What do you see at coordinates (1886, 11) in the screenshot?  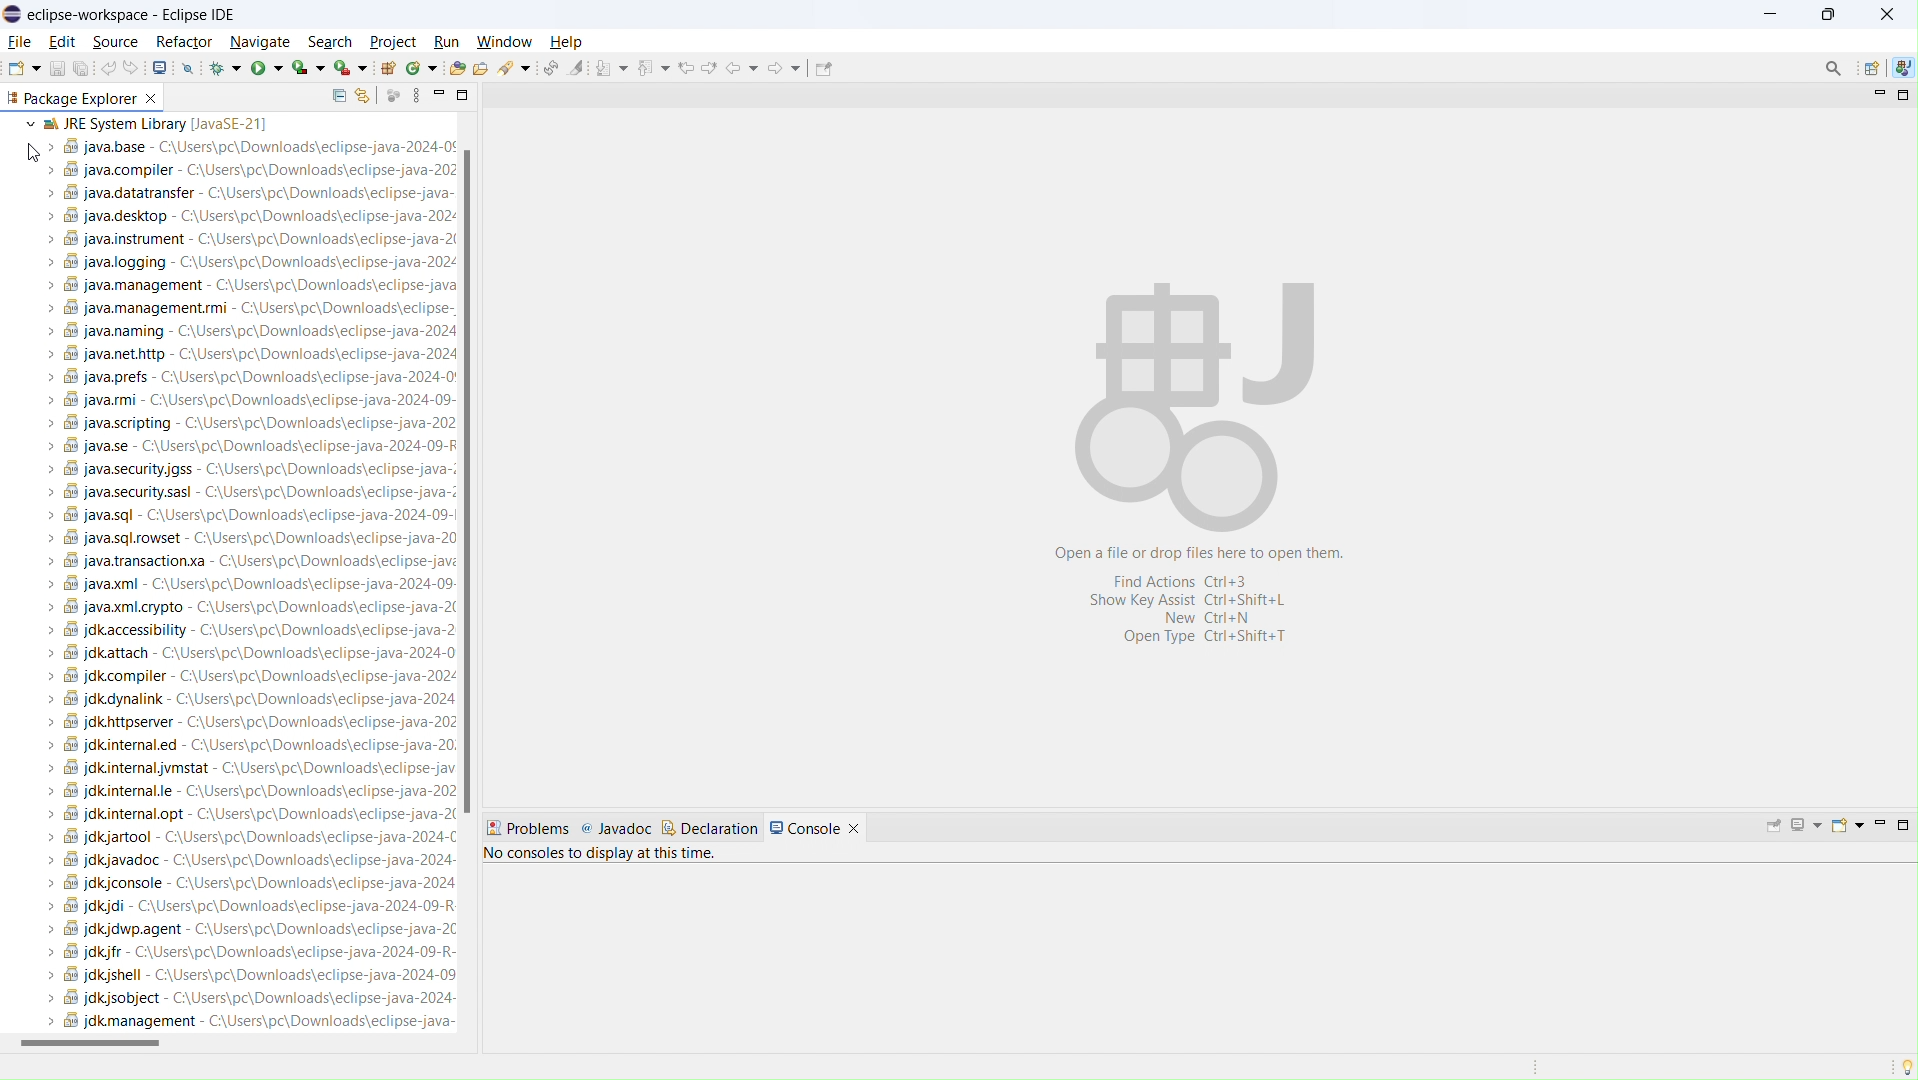 I see `close` at bounding box center [1886, 11].